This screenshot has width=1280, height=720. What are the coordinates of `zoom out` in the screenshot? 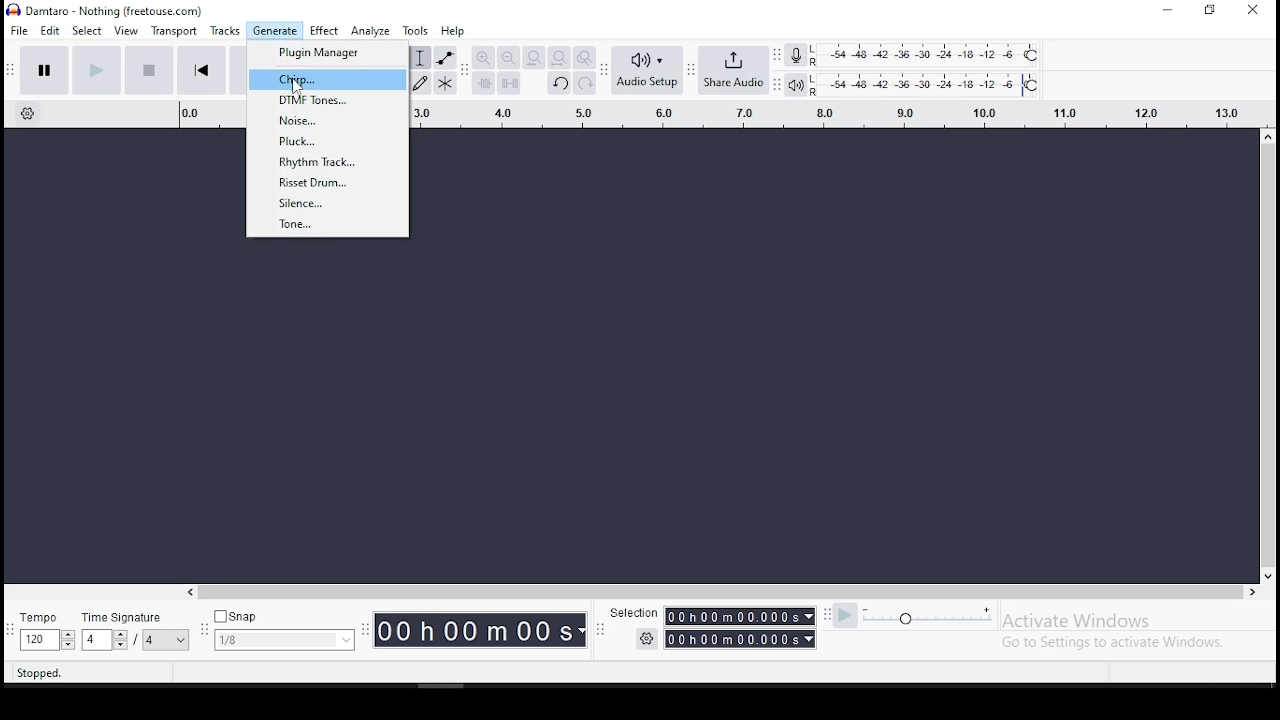 It's located at (508, 57).